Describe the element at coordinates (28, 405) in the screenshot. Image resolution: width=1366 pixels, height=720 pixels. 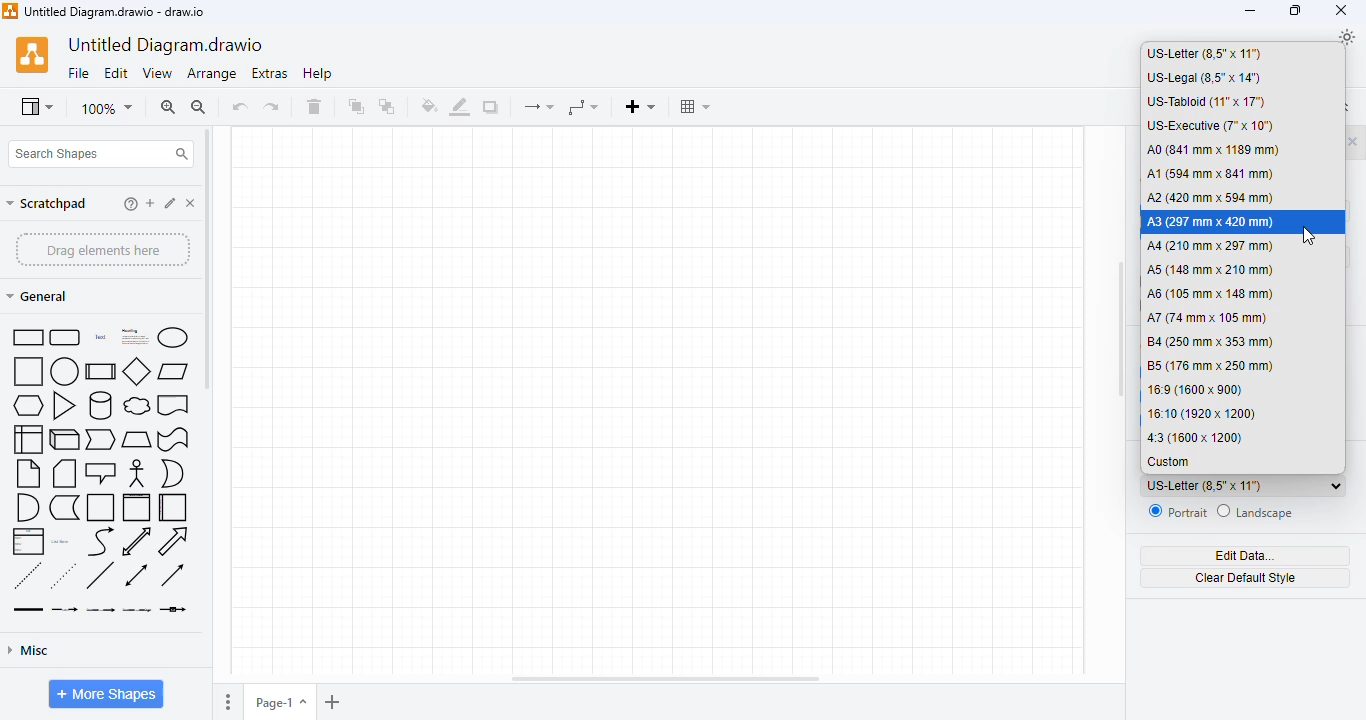
I see `hexagon` at that location.